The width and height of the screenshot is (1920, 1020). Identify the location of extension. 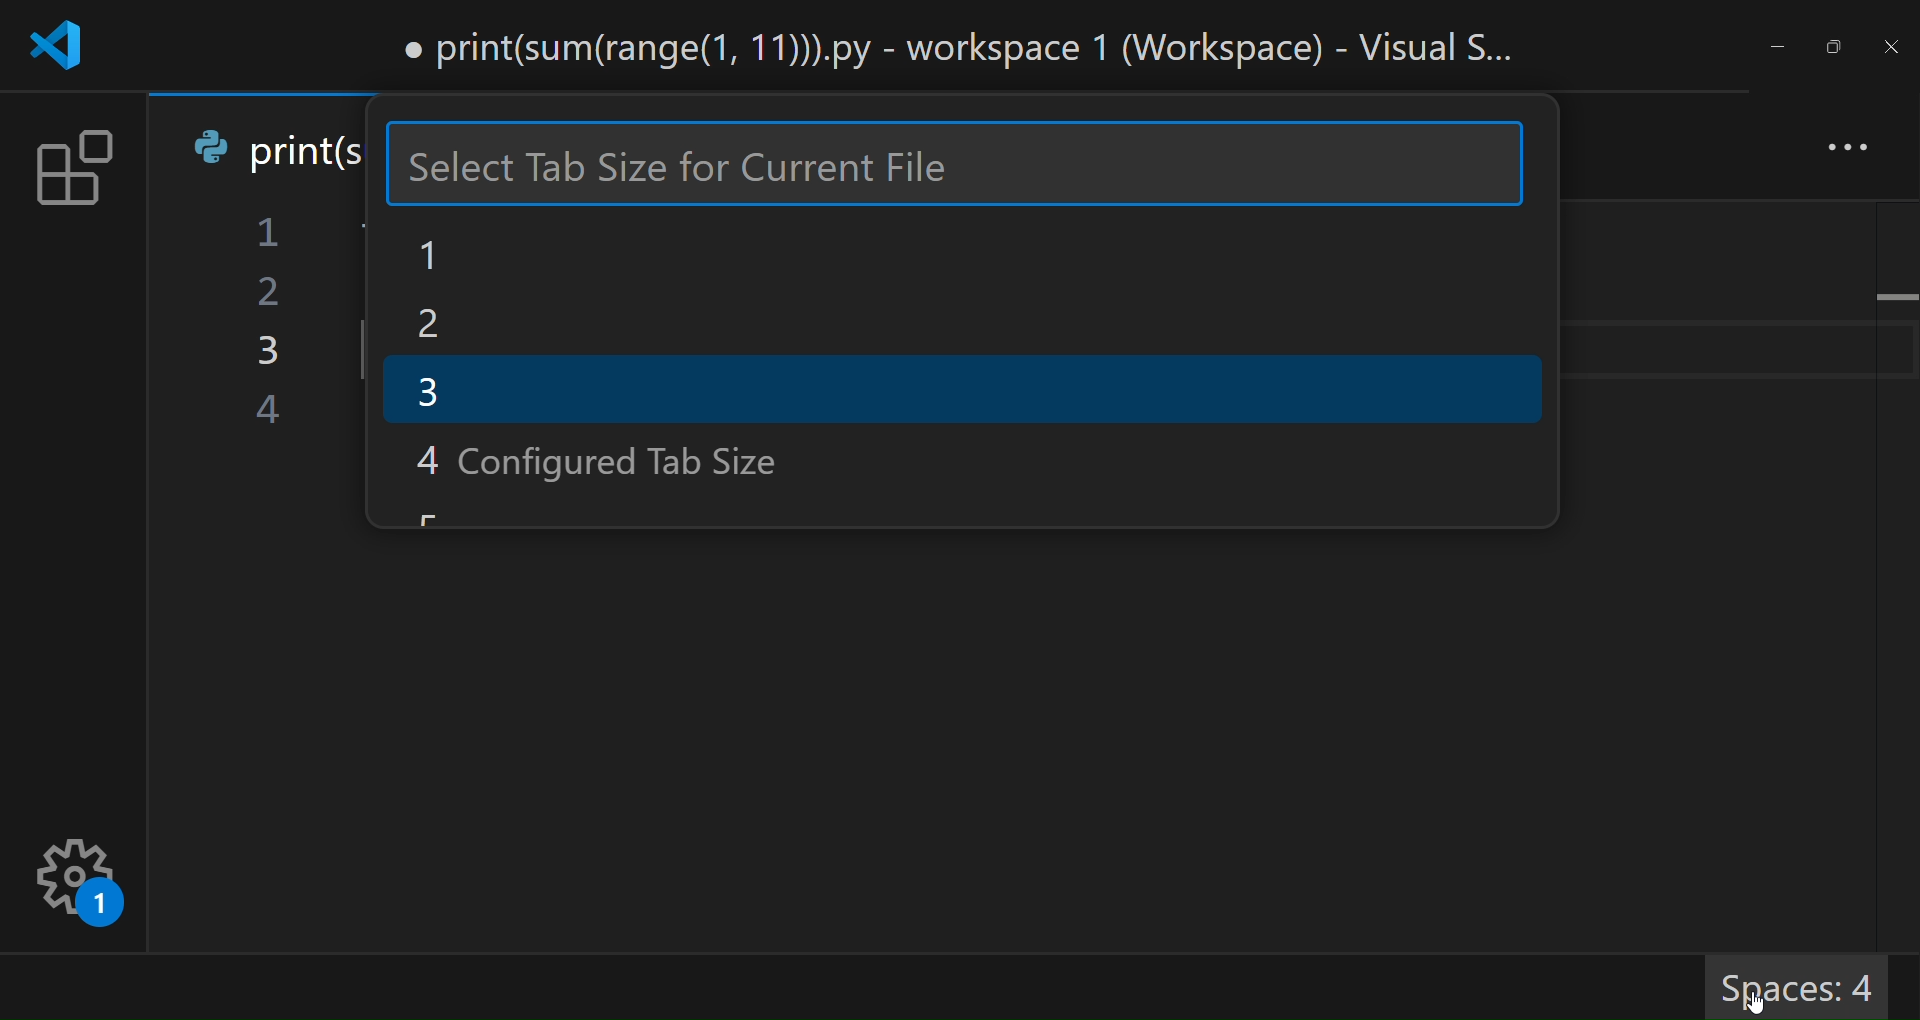
(72, 173).